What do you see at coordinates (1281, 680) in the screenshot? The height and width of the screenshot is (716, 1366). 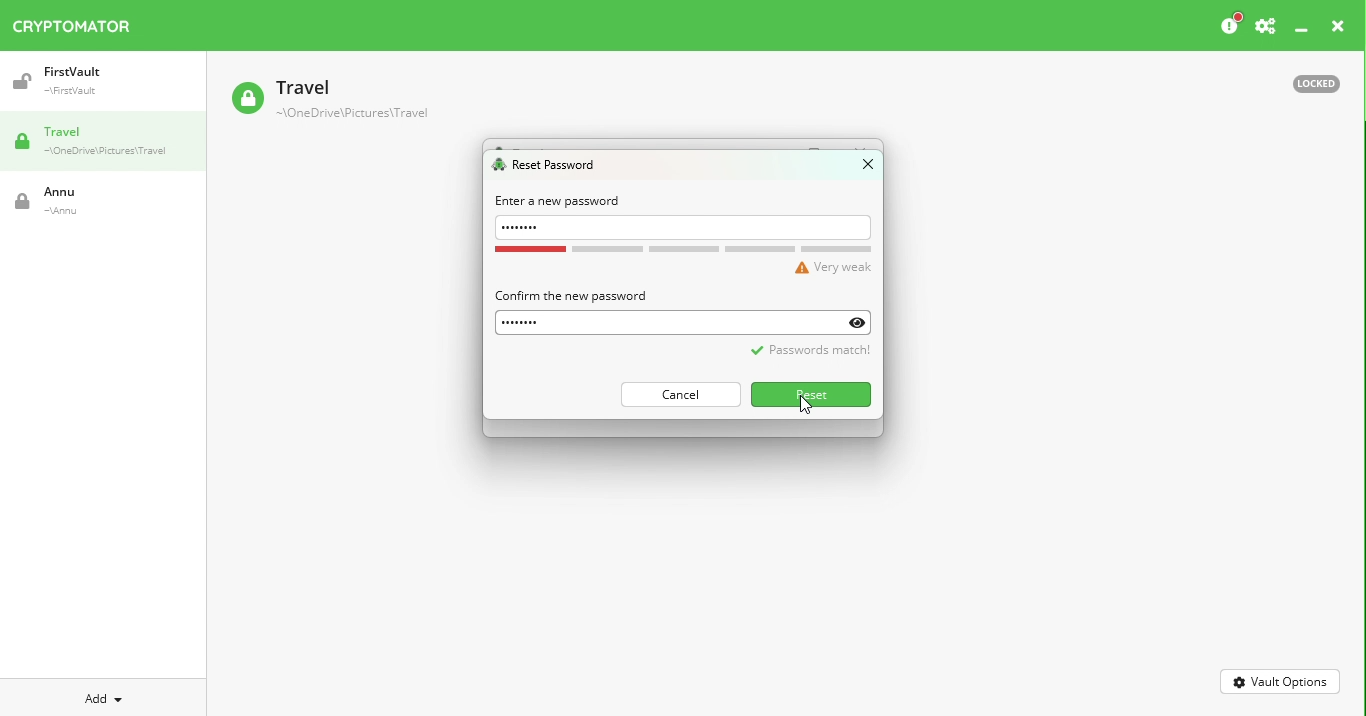 I see `Vault options` at bounding box center [1281, 680].